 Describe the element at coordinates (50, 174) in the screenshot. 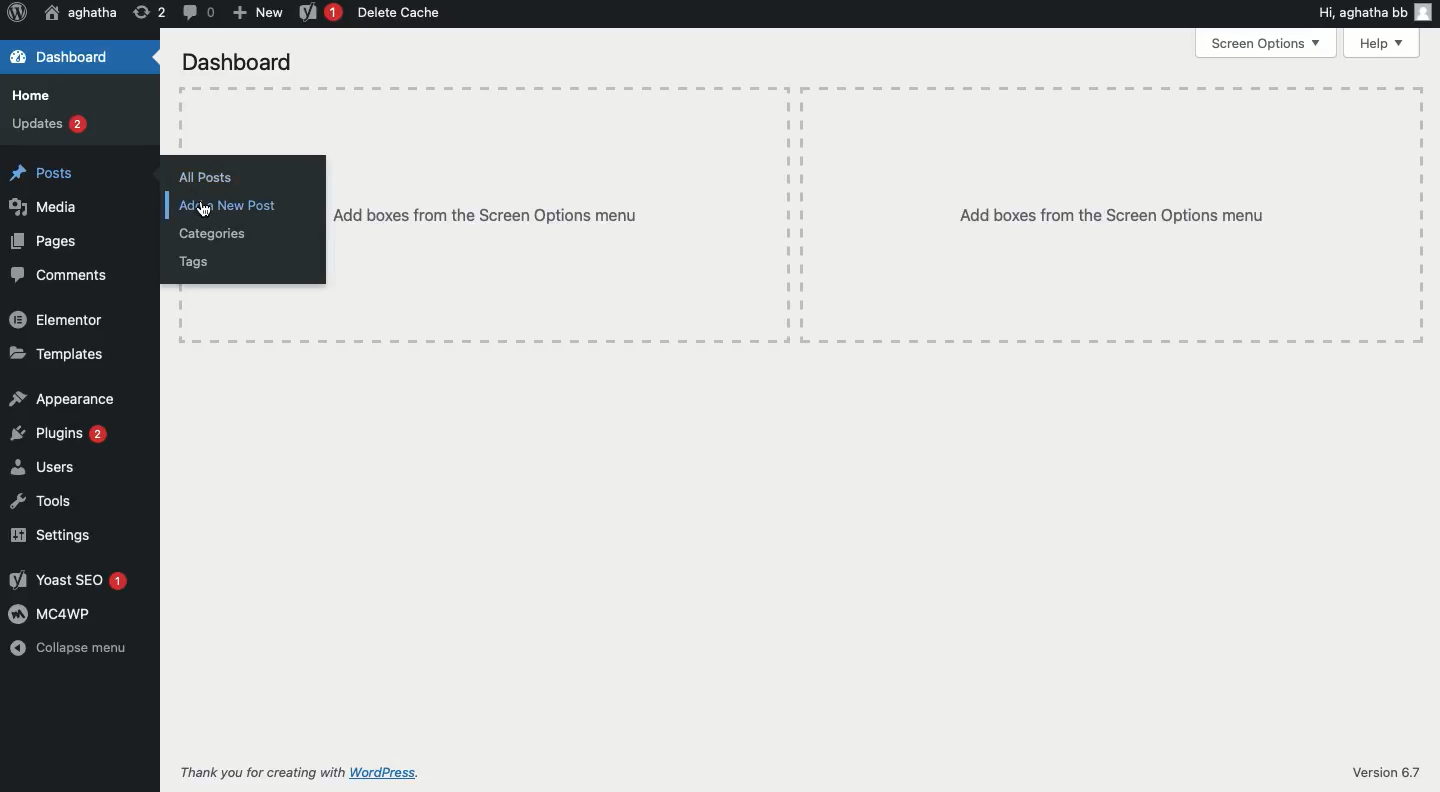

I see `Posts` at that location.